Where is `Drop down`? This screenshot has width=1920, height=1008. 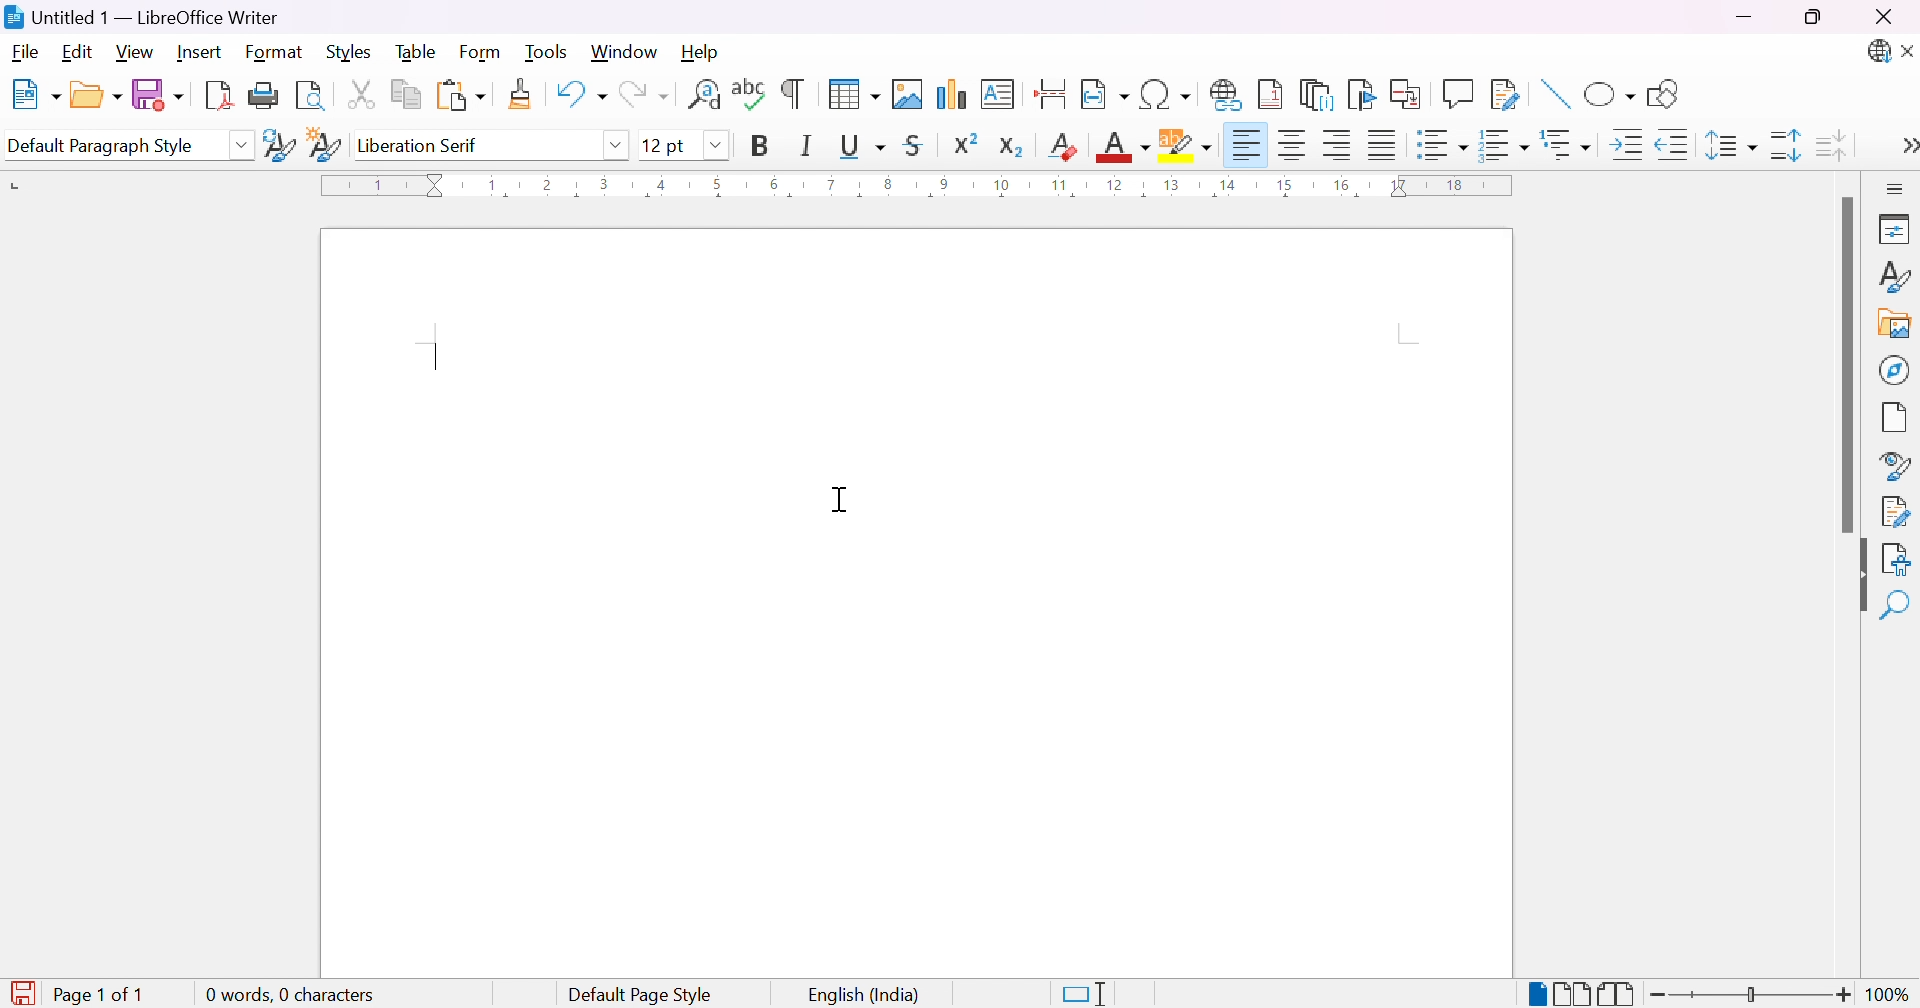
Drop down is located at coordinates (616, 143).